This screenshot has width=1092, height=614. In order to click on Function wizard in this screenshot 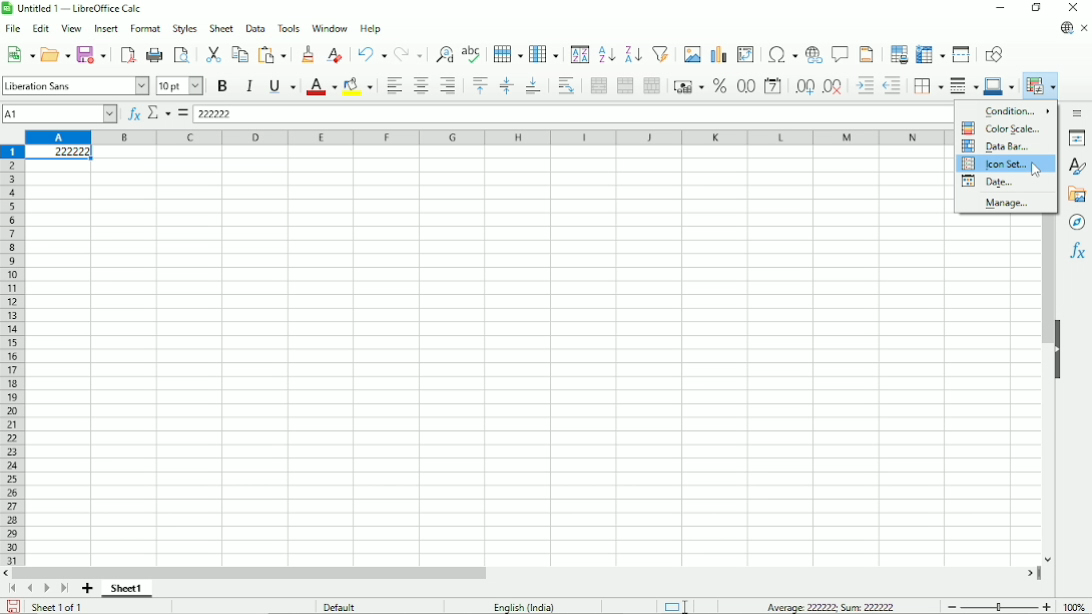, I will do `click(132, 114)`.